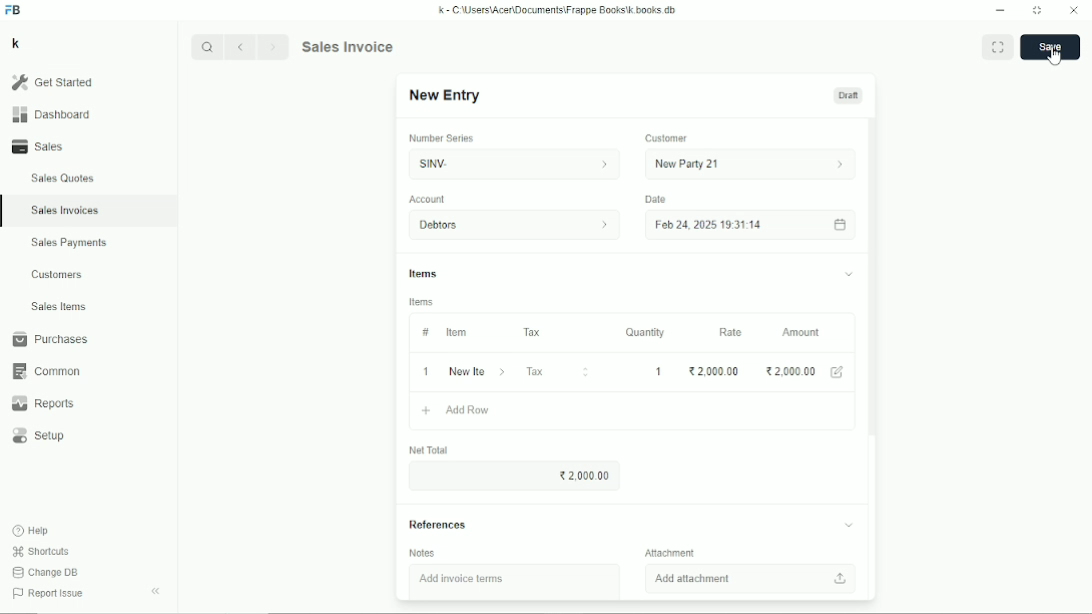 The image size is (1092, 614). Describe the element at coordinates (46, 595) in the screenshot. I see `Report issue` at that location.